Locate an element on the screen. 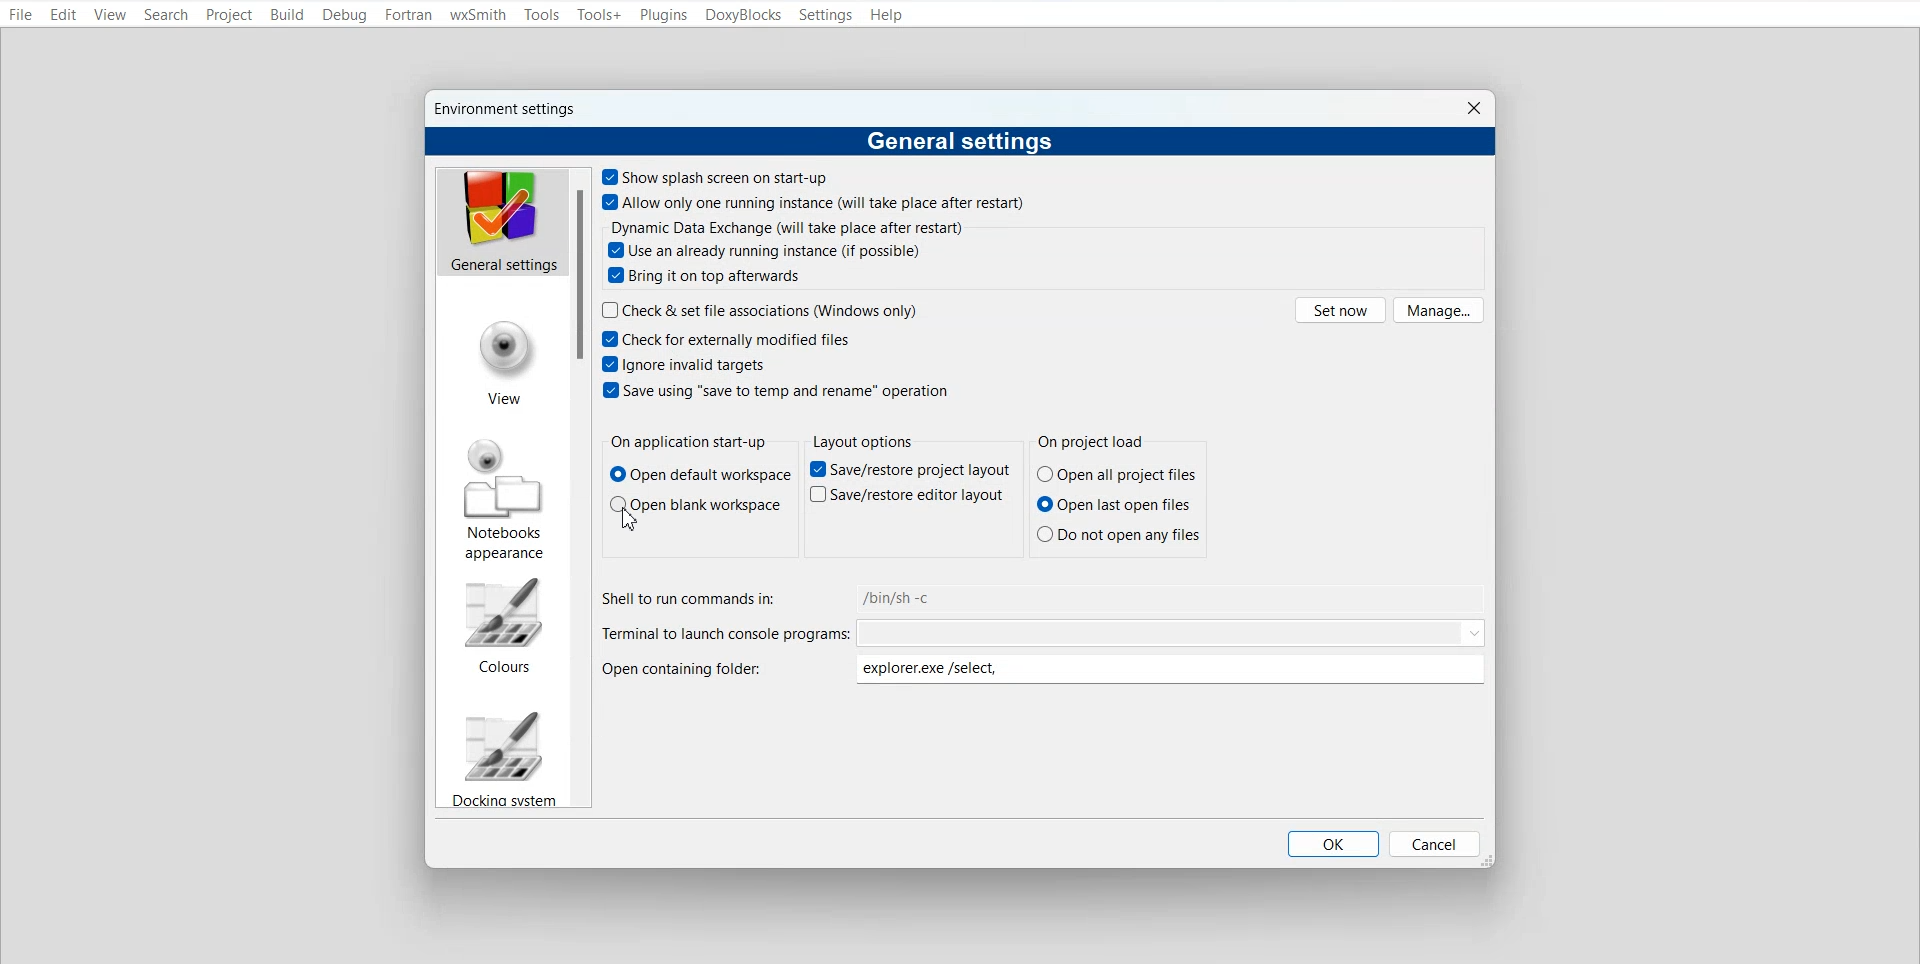 The height and width of the screenshot is (964, 1920). Fortran is located at coordinates (408, 15).